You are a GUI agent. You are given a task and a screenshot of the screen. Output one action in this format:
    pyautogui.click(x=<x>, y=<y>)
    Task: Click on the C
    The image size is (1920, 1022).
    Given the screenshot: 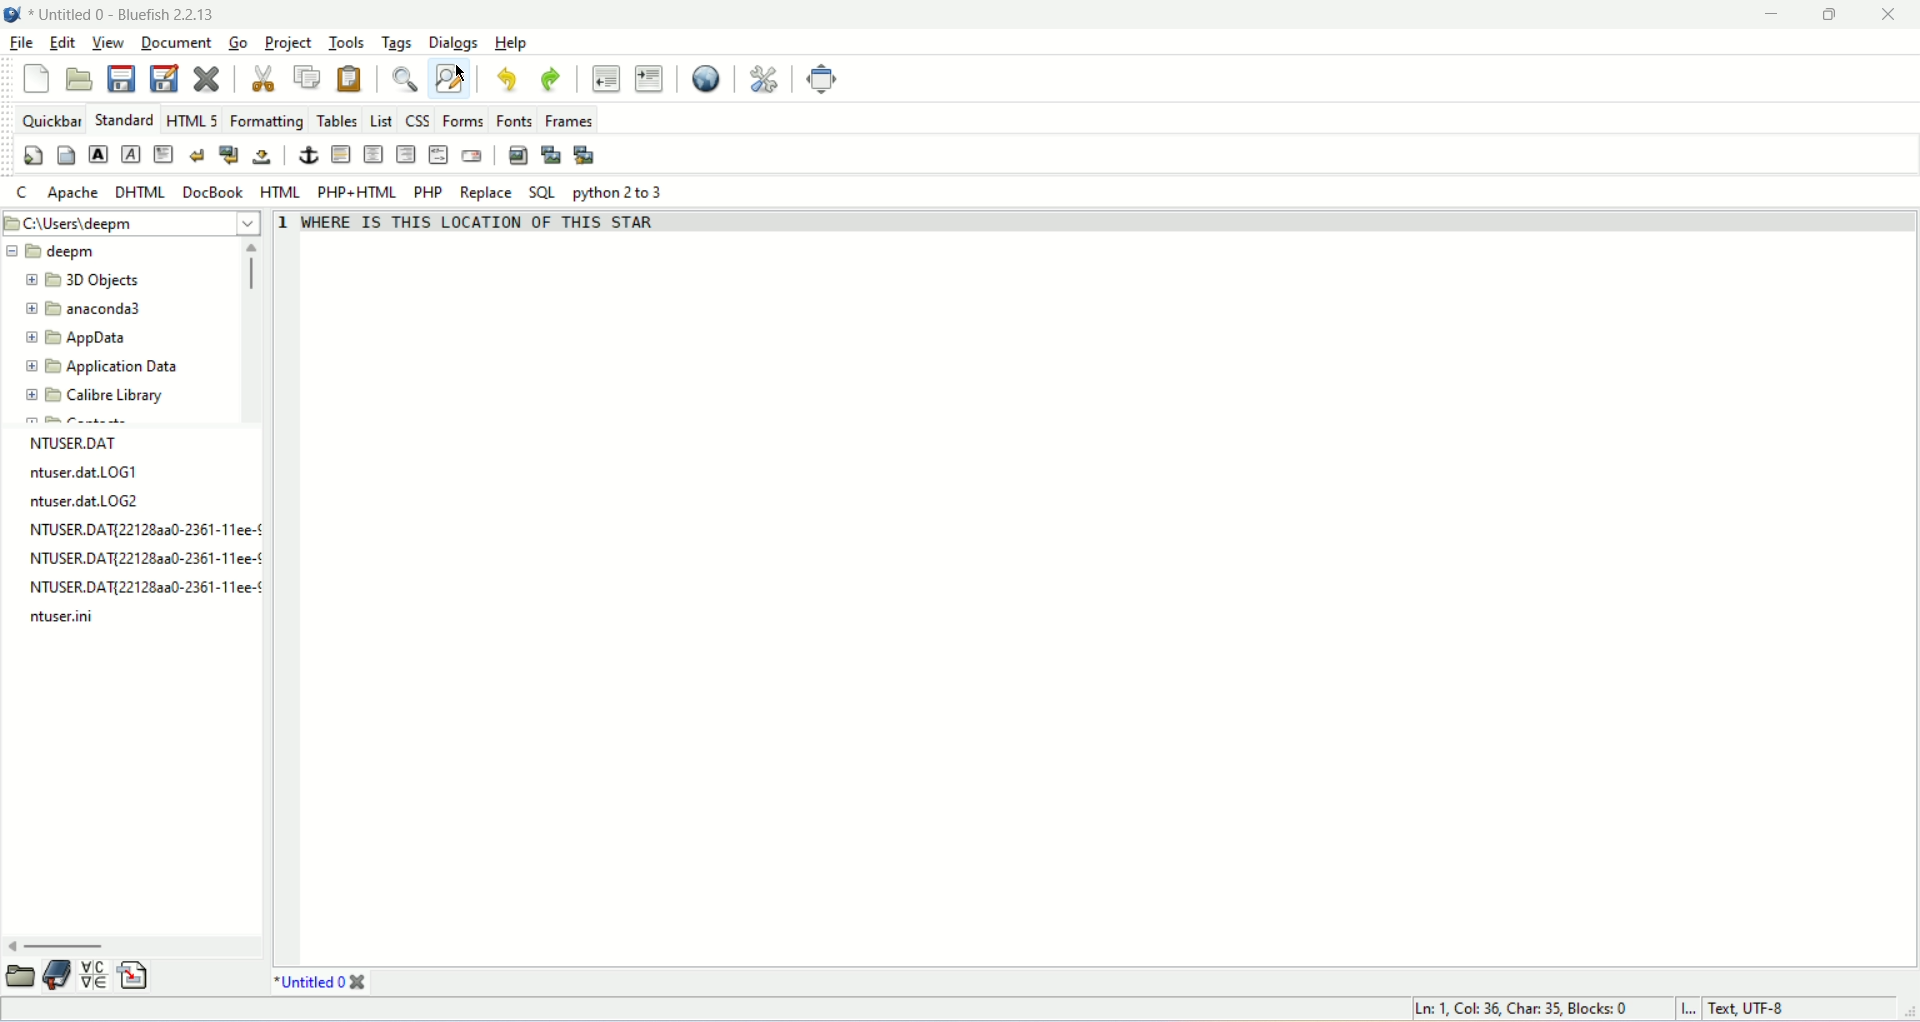 What is the action you would take?
    pyautogui.click(x=24, y=195)
    